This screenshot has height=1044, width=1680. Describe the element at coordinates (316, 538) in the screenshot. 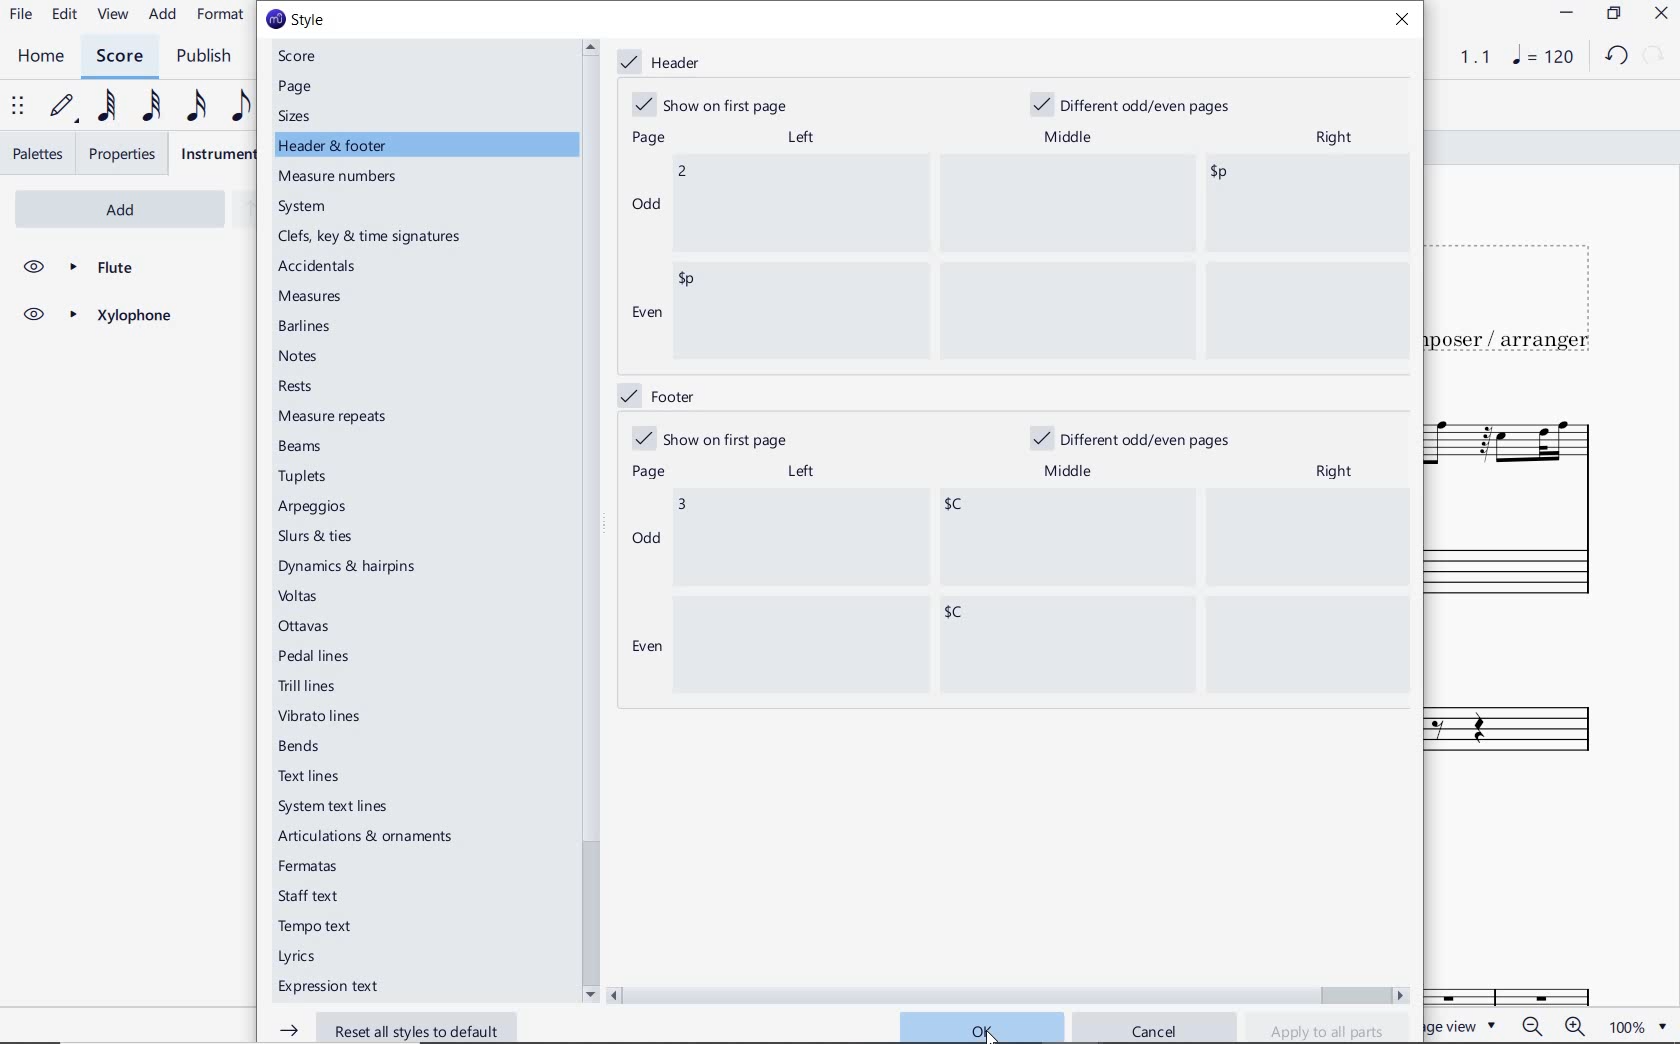

I see `slurs & ties` at that location.